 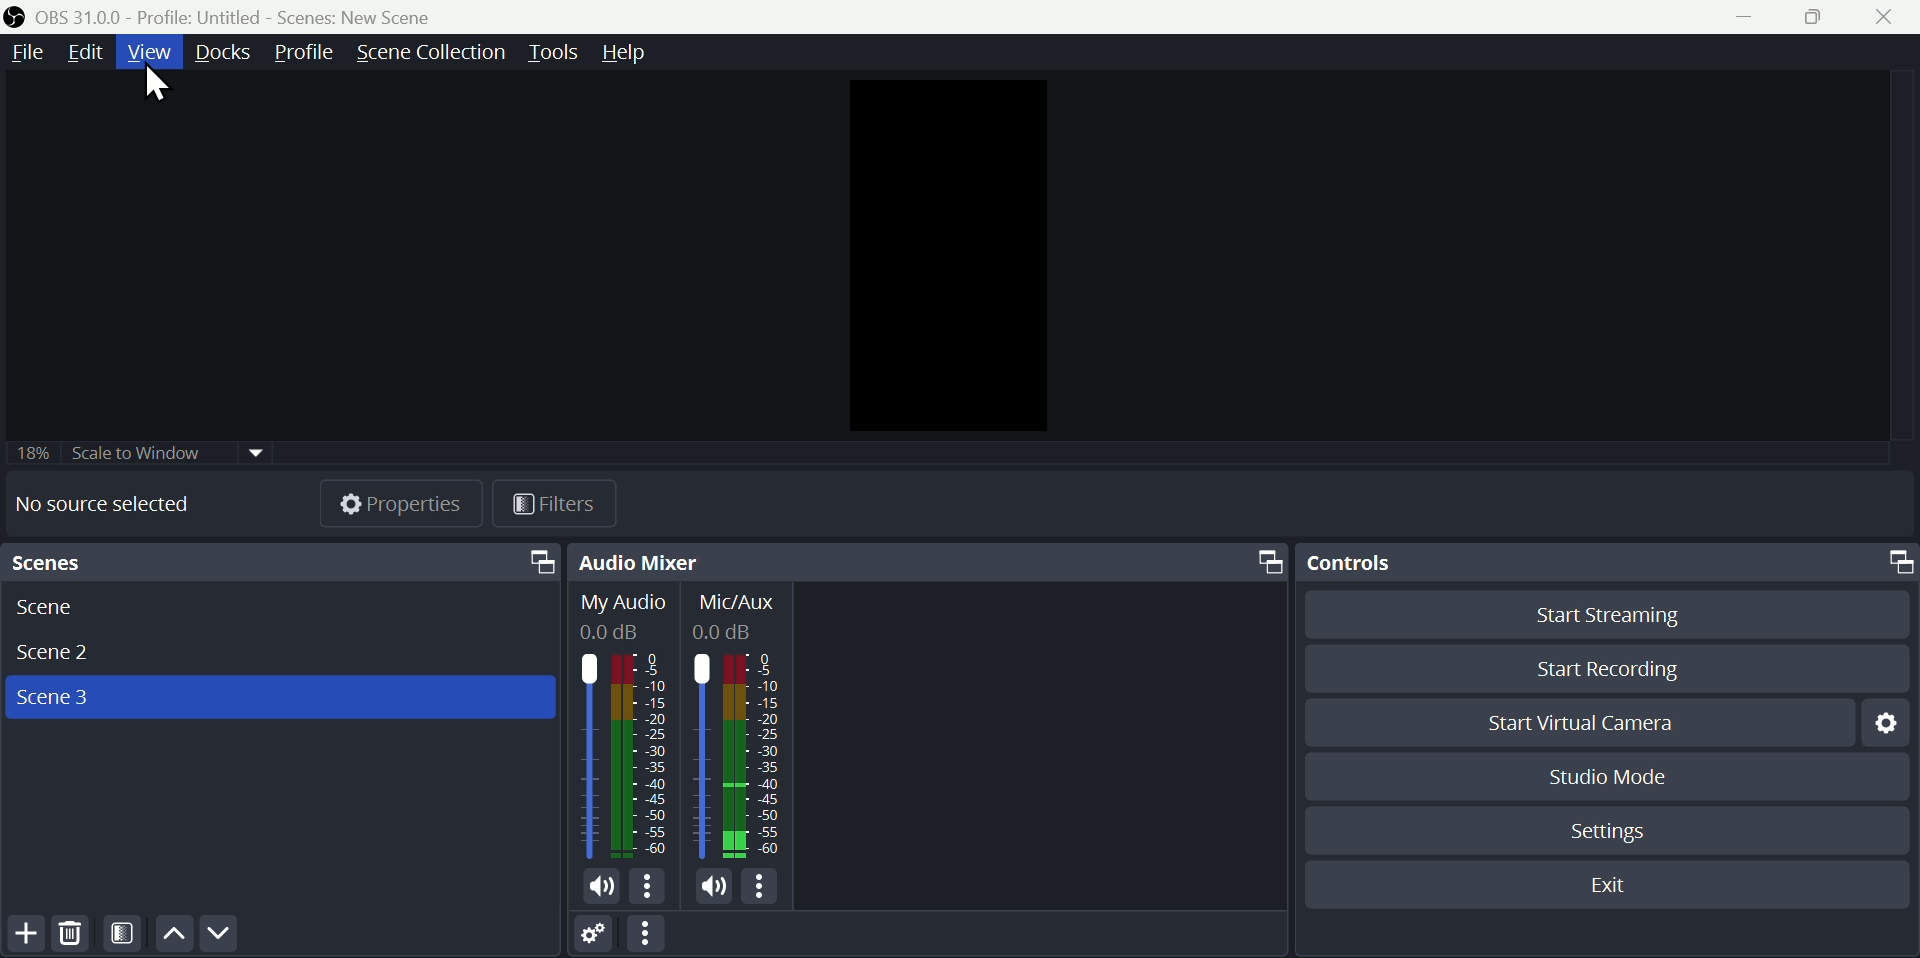 What do you see at coordinates (1579, 719) in the screenshot?
I see `Start virtual camera` at bounding box center [1579, 719].